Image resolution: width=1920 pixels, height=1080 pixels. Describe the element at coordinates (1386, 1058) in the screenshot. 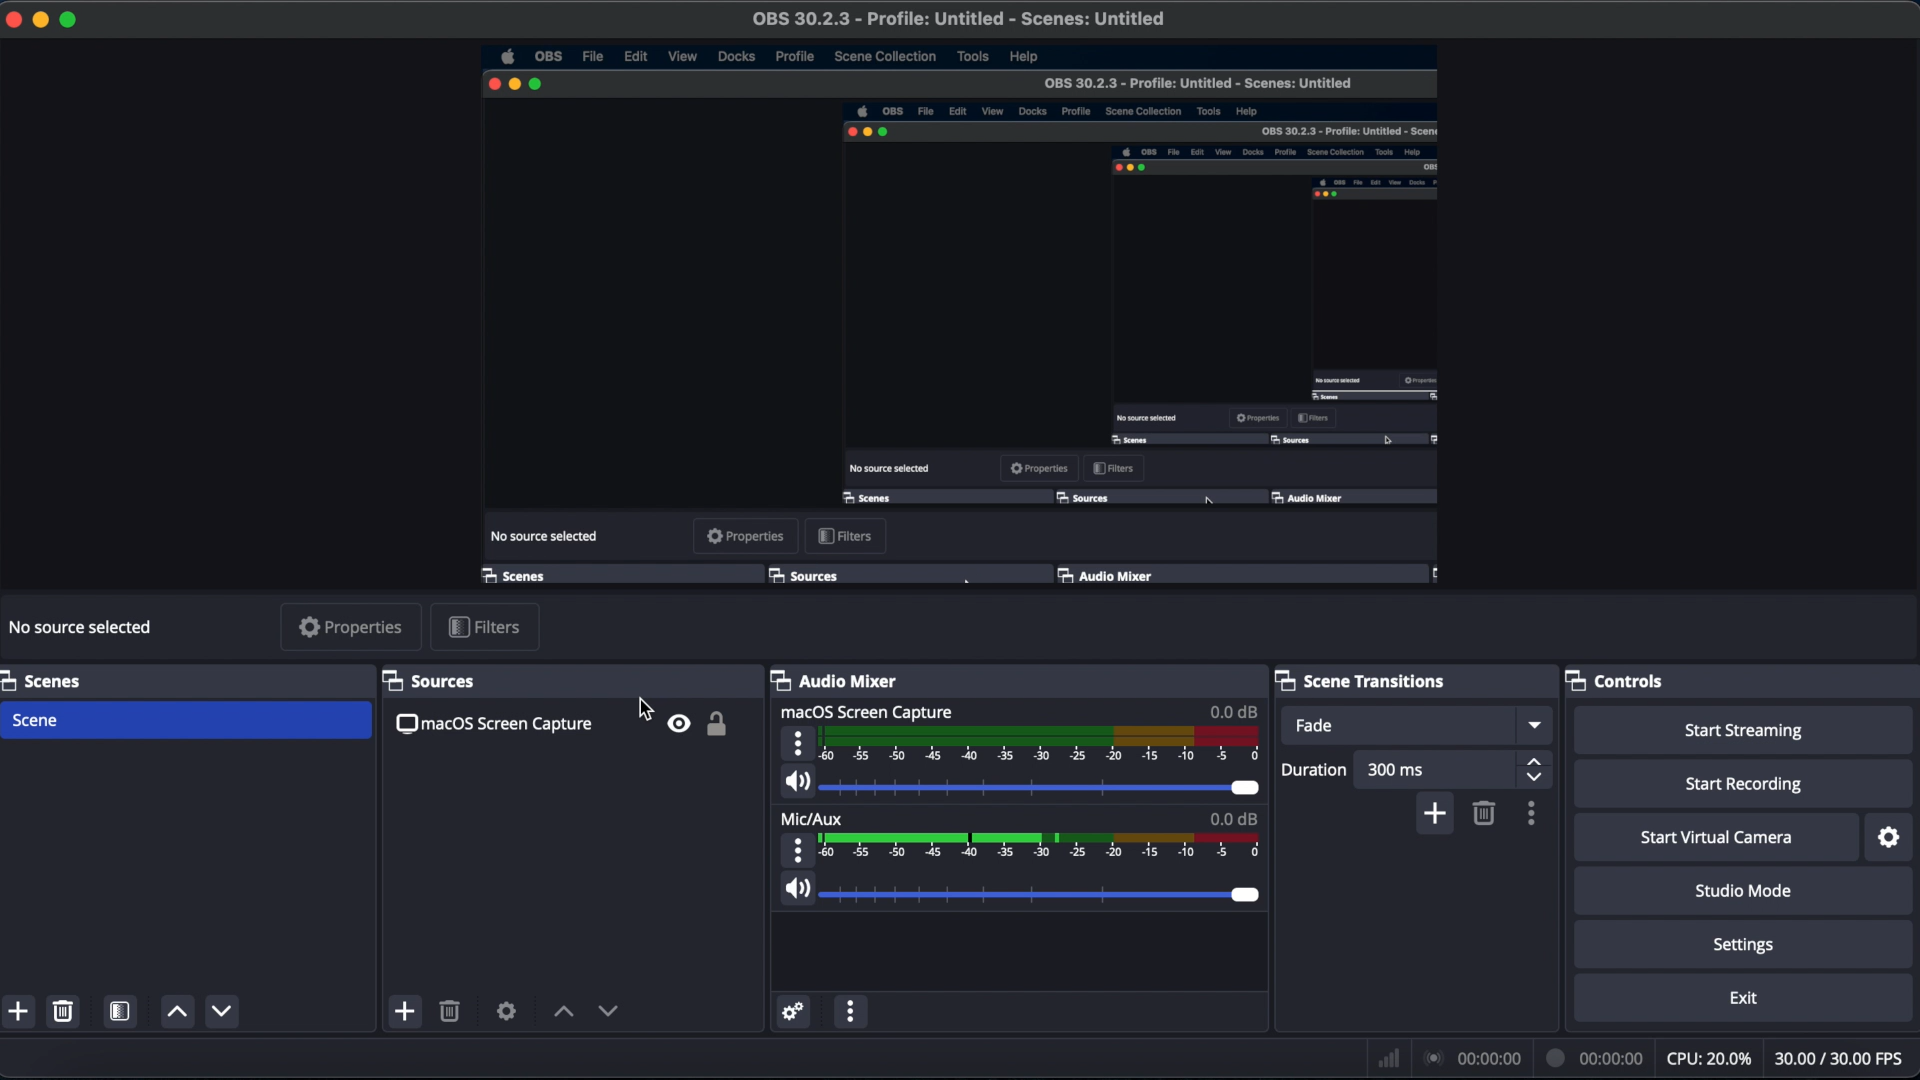

I see `network icon` at that location.